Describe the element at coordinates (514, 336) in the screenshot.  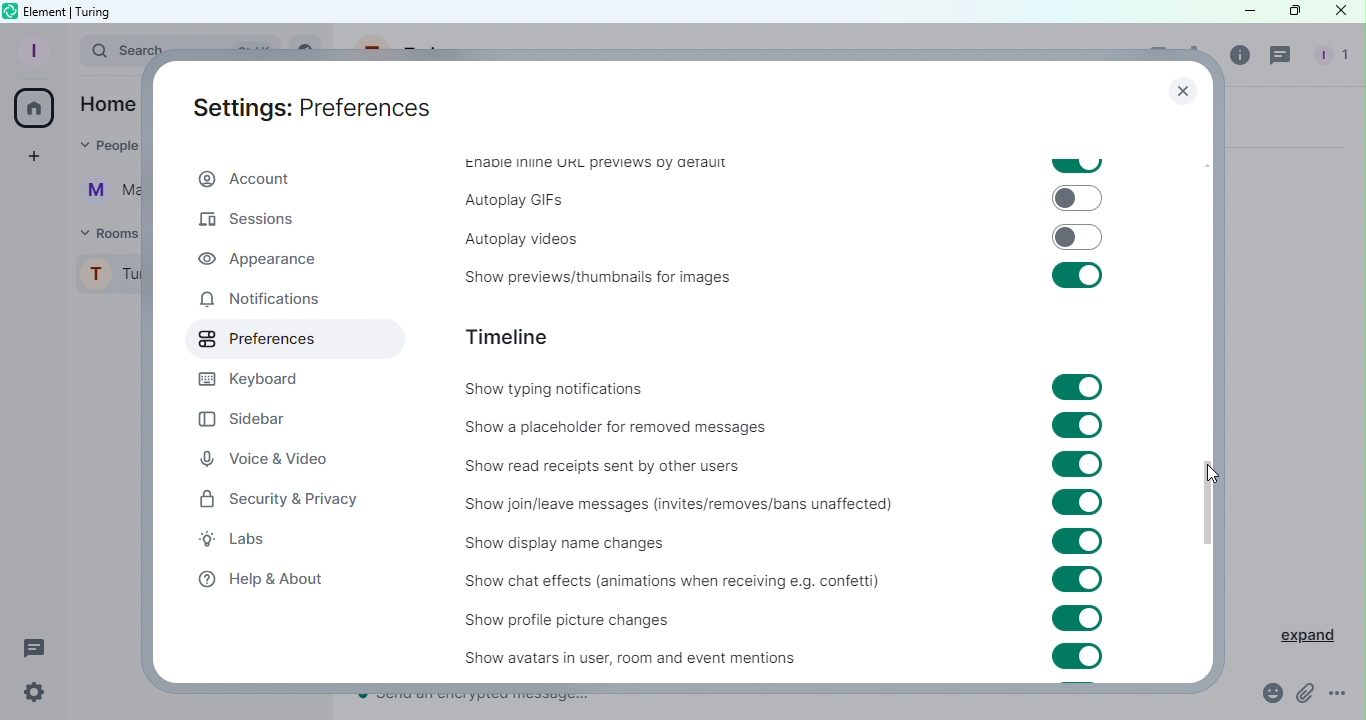
I see `Timeline` at that location.